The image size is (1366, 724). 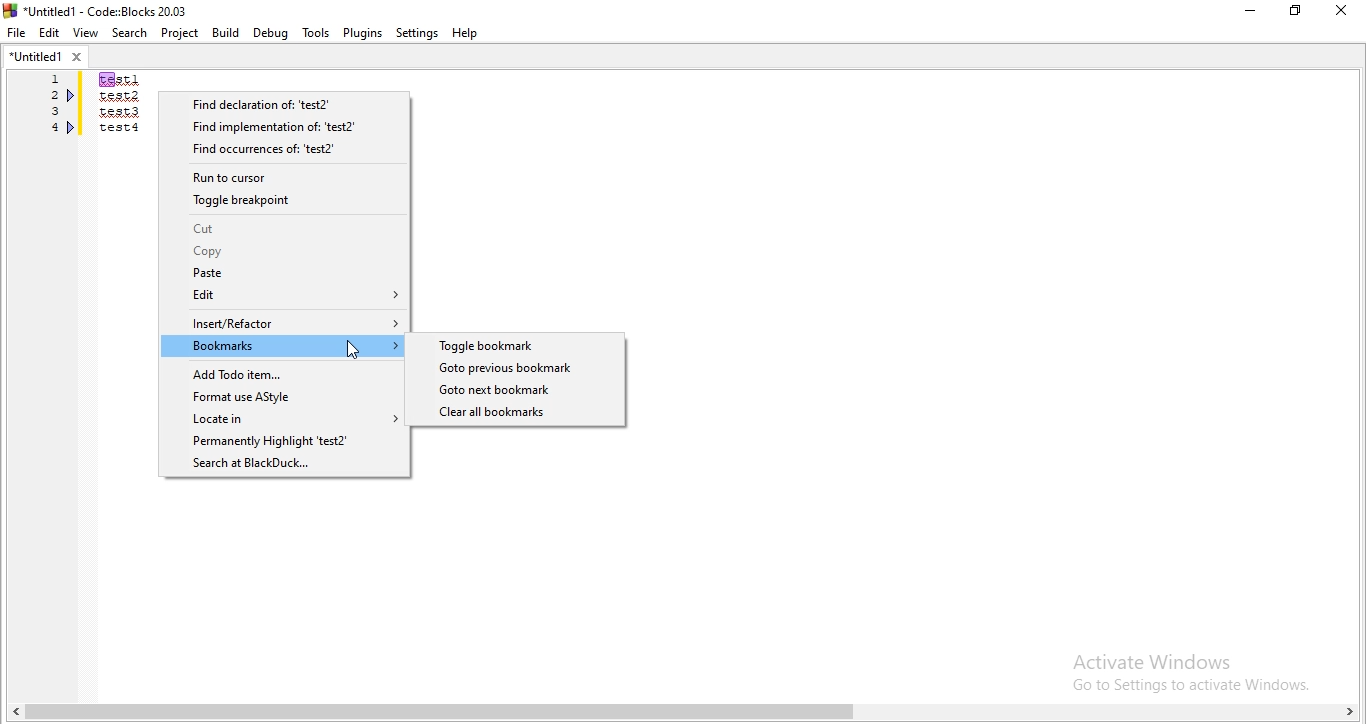 I want to click on Search , so click(x=127, y=32).